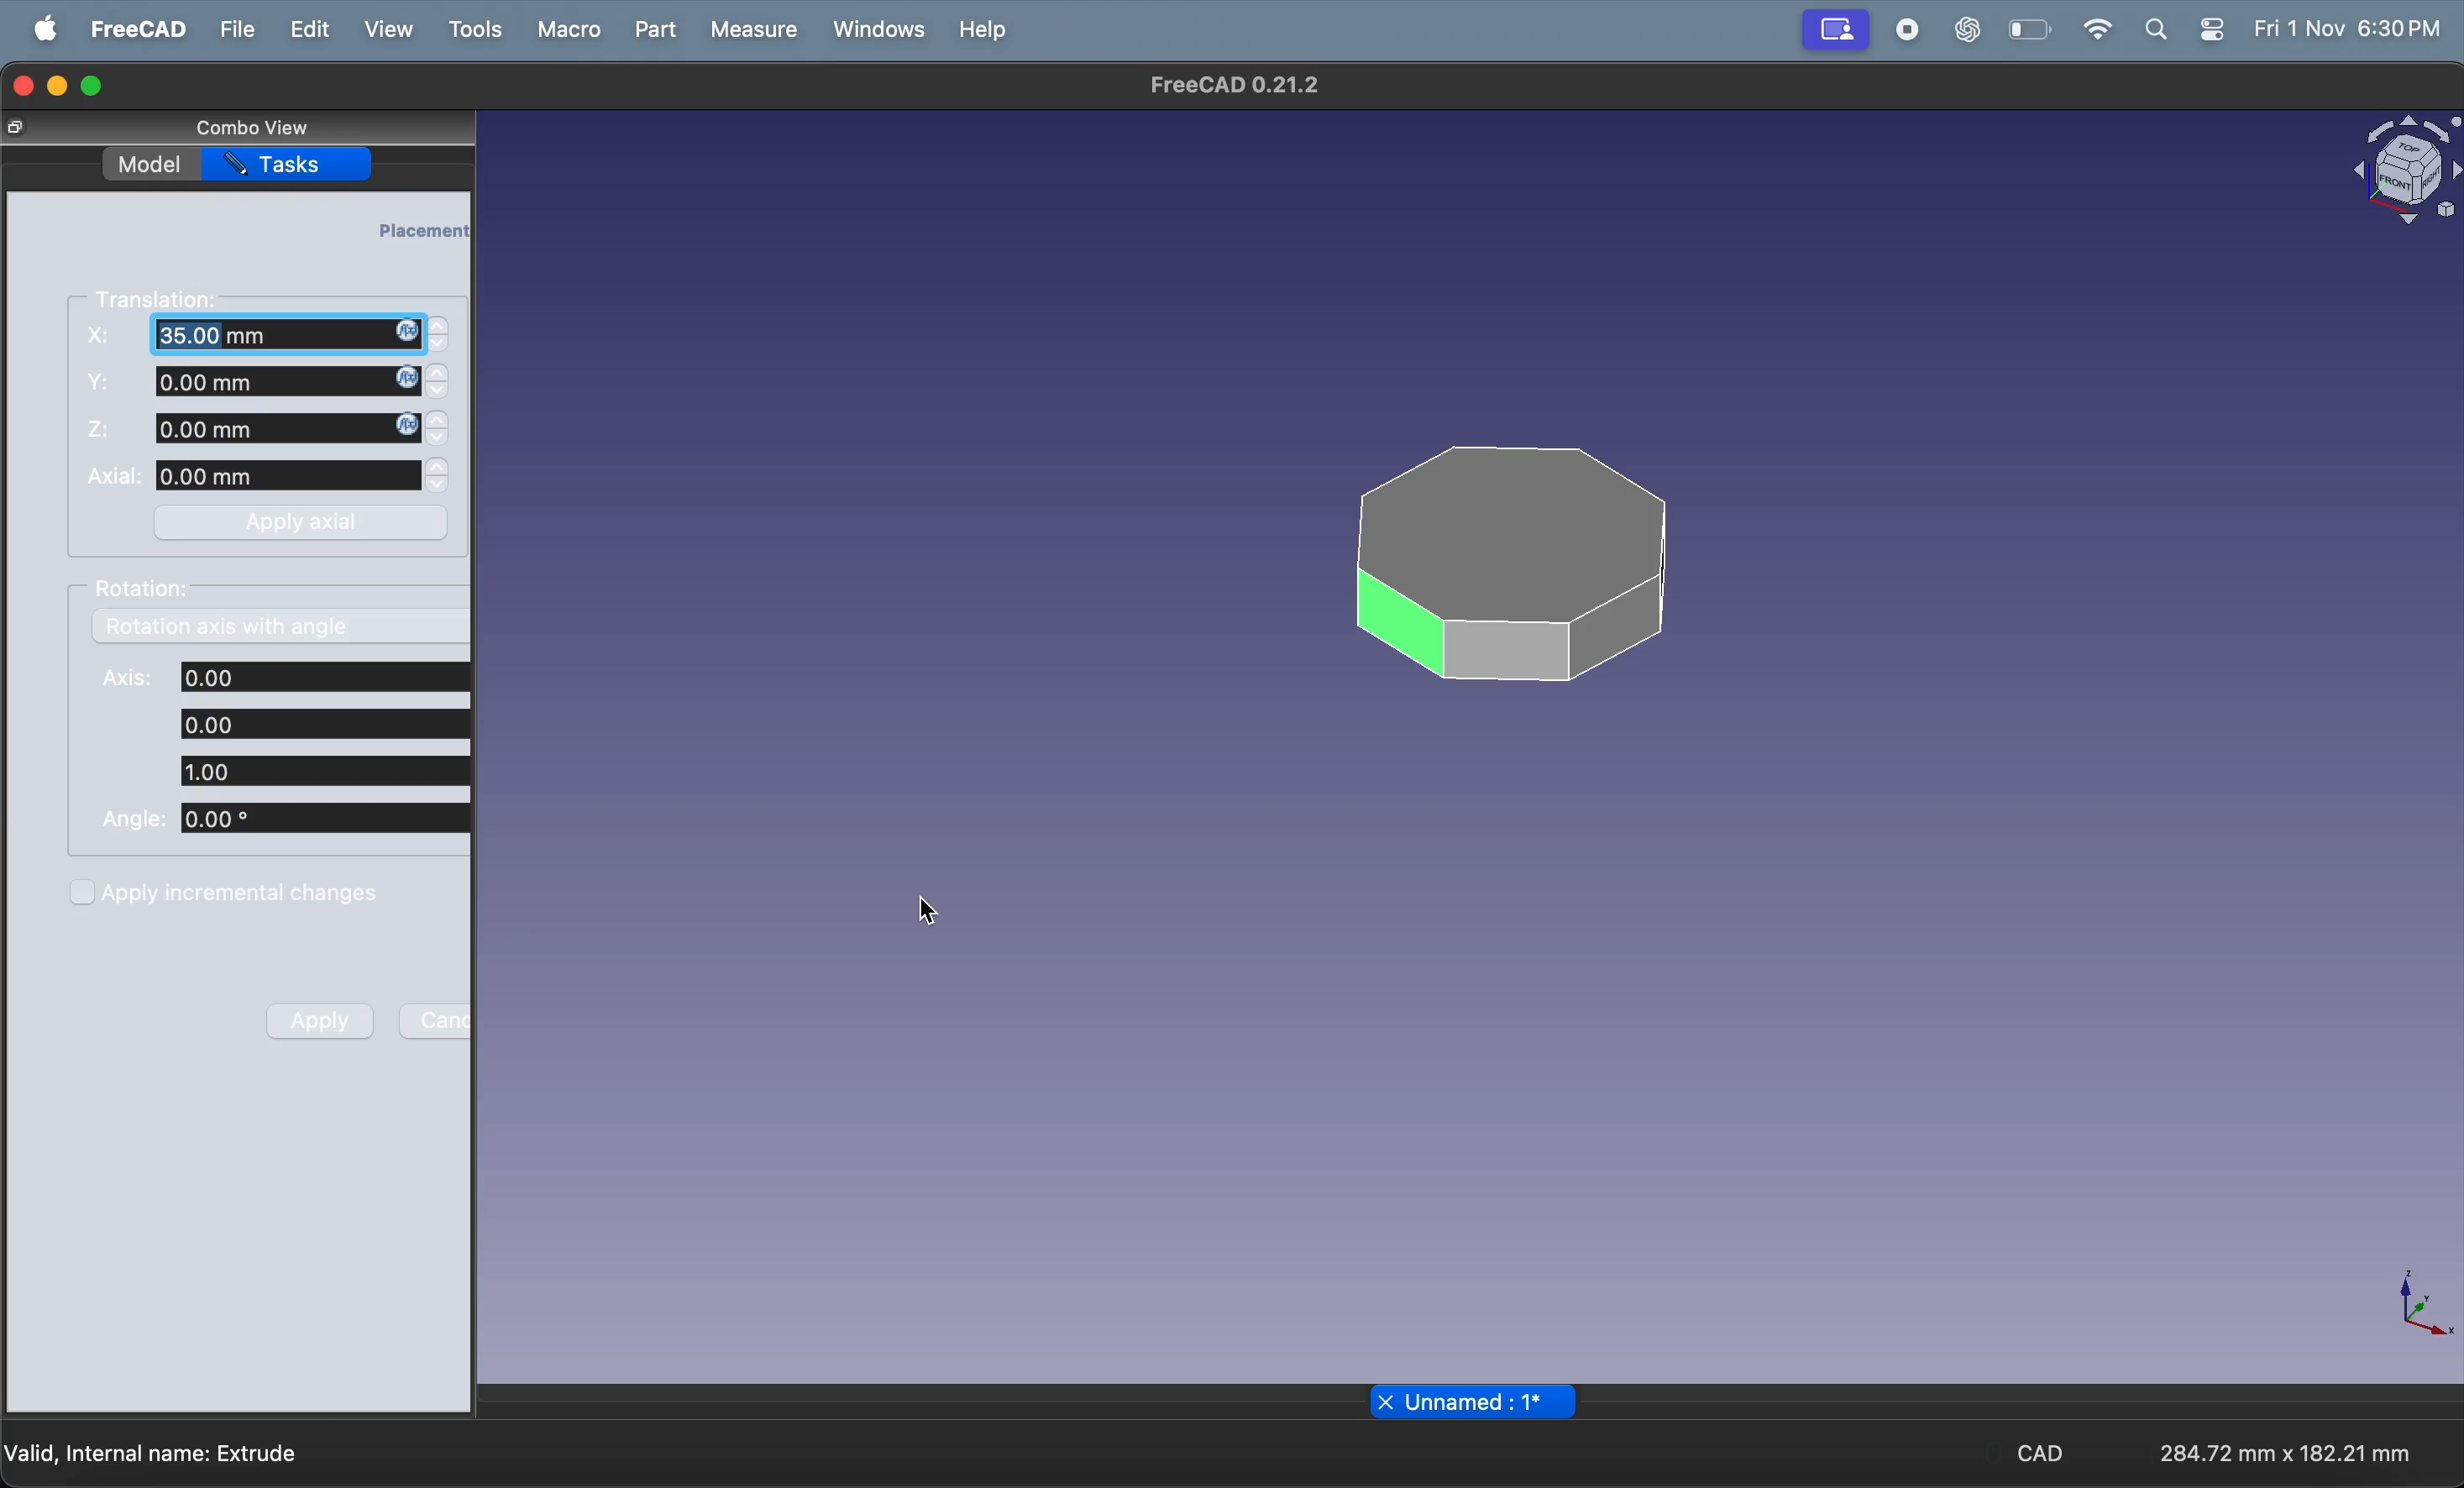 The image size is (2464, 1488). I want to click on FreeCAD 0.21.2, so click(1234, 88).